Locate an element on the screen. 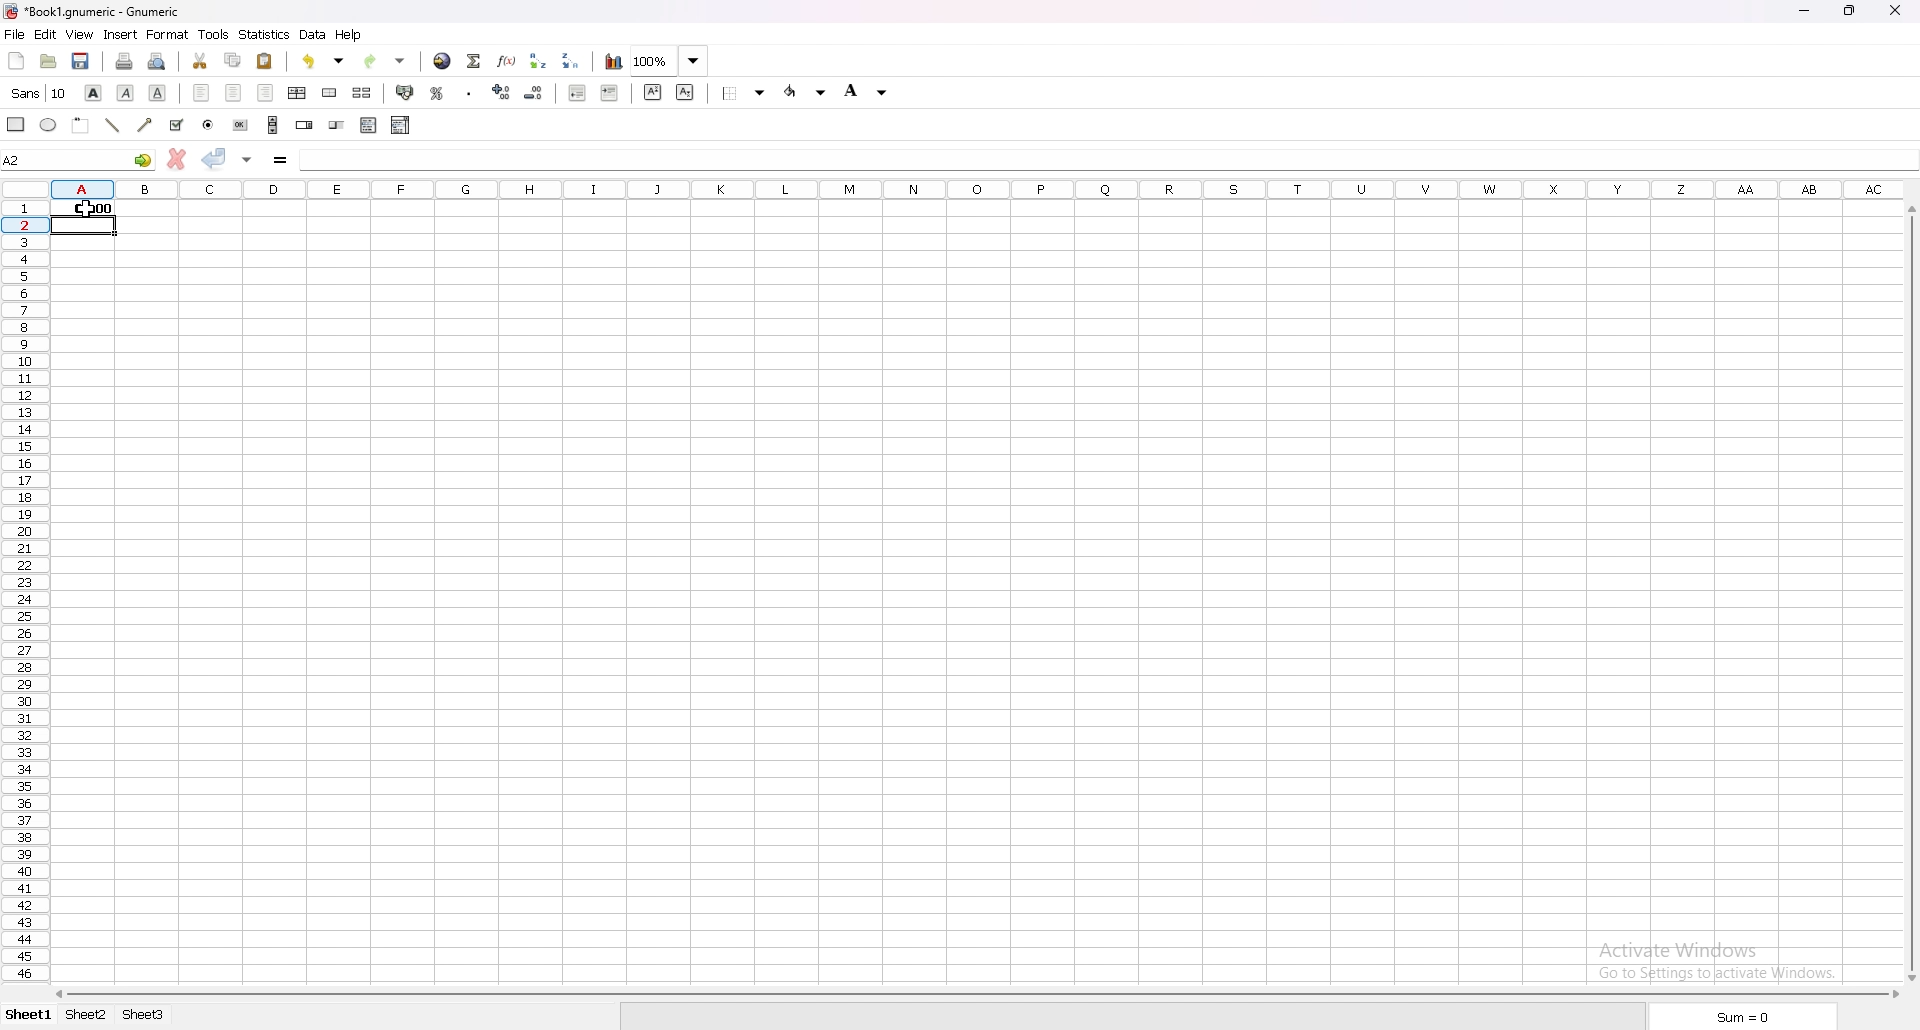 The height and width of the screenshot is (1030, 1920). cancel change is located at coordinates (178, 159).